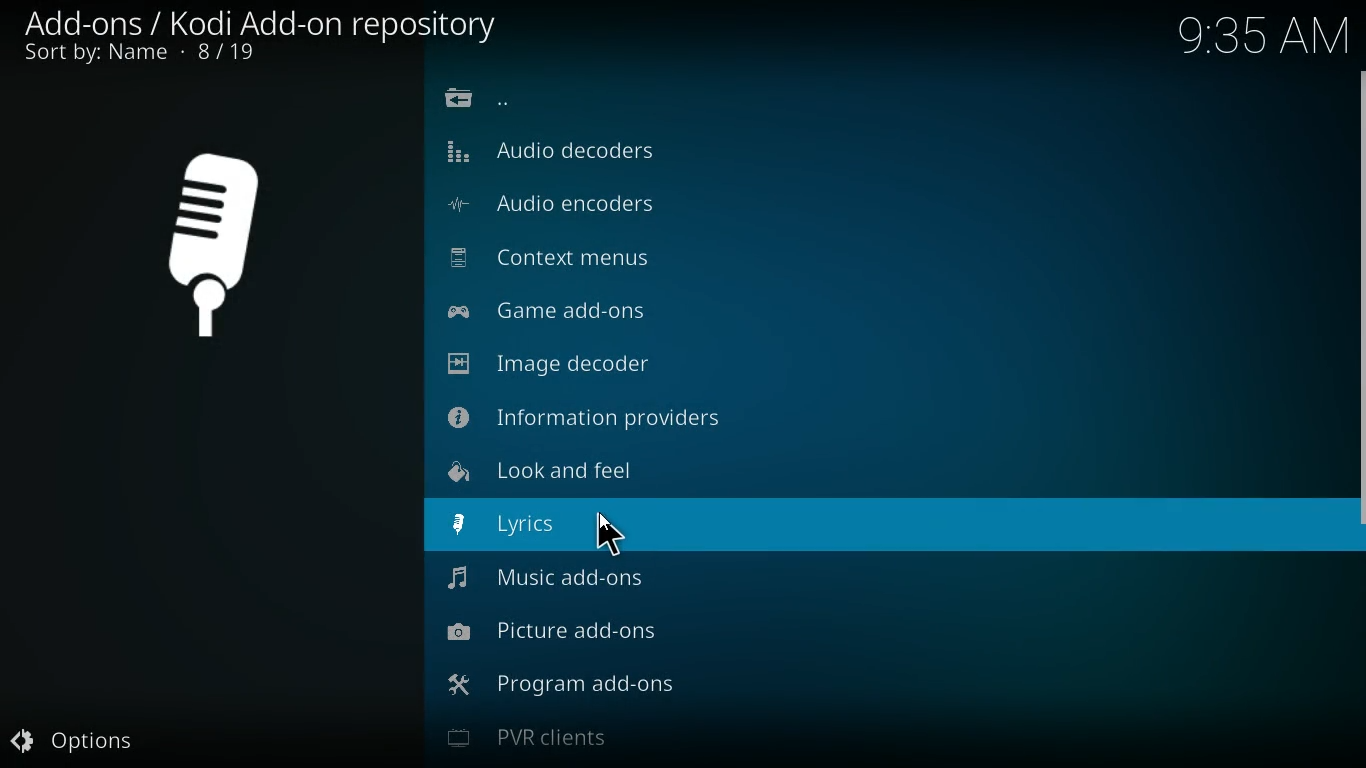 This screenshot has height=768, width=1366. I want to click on Options, so click(94, 737).